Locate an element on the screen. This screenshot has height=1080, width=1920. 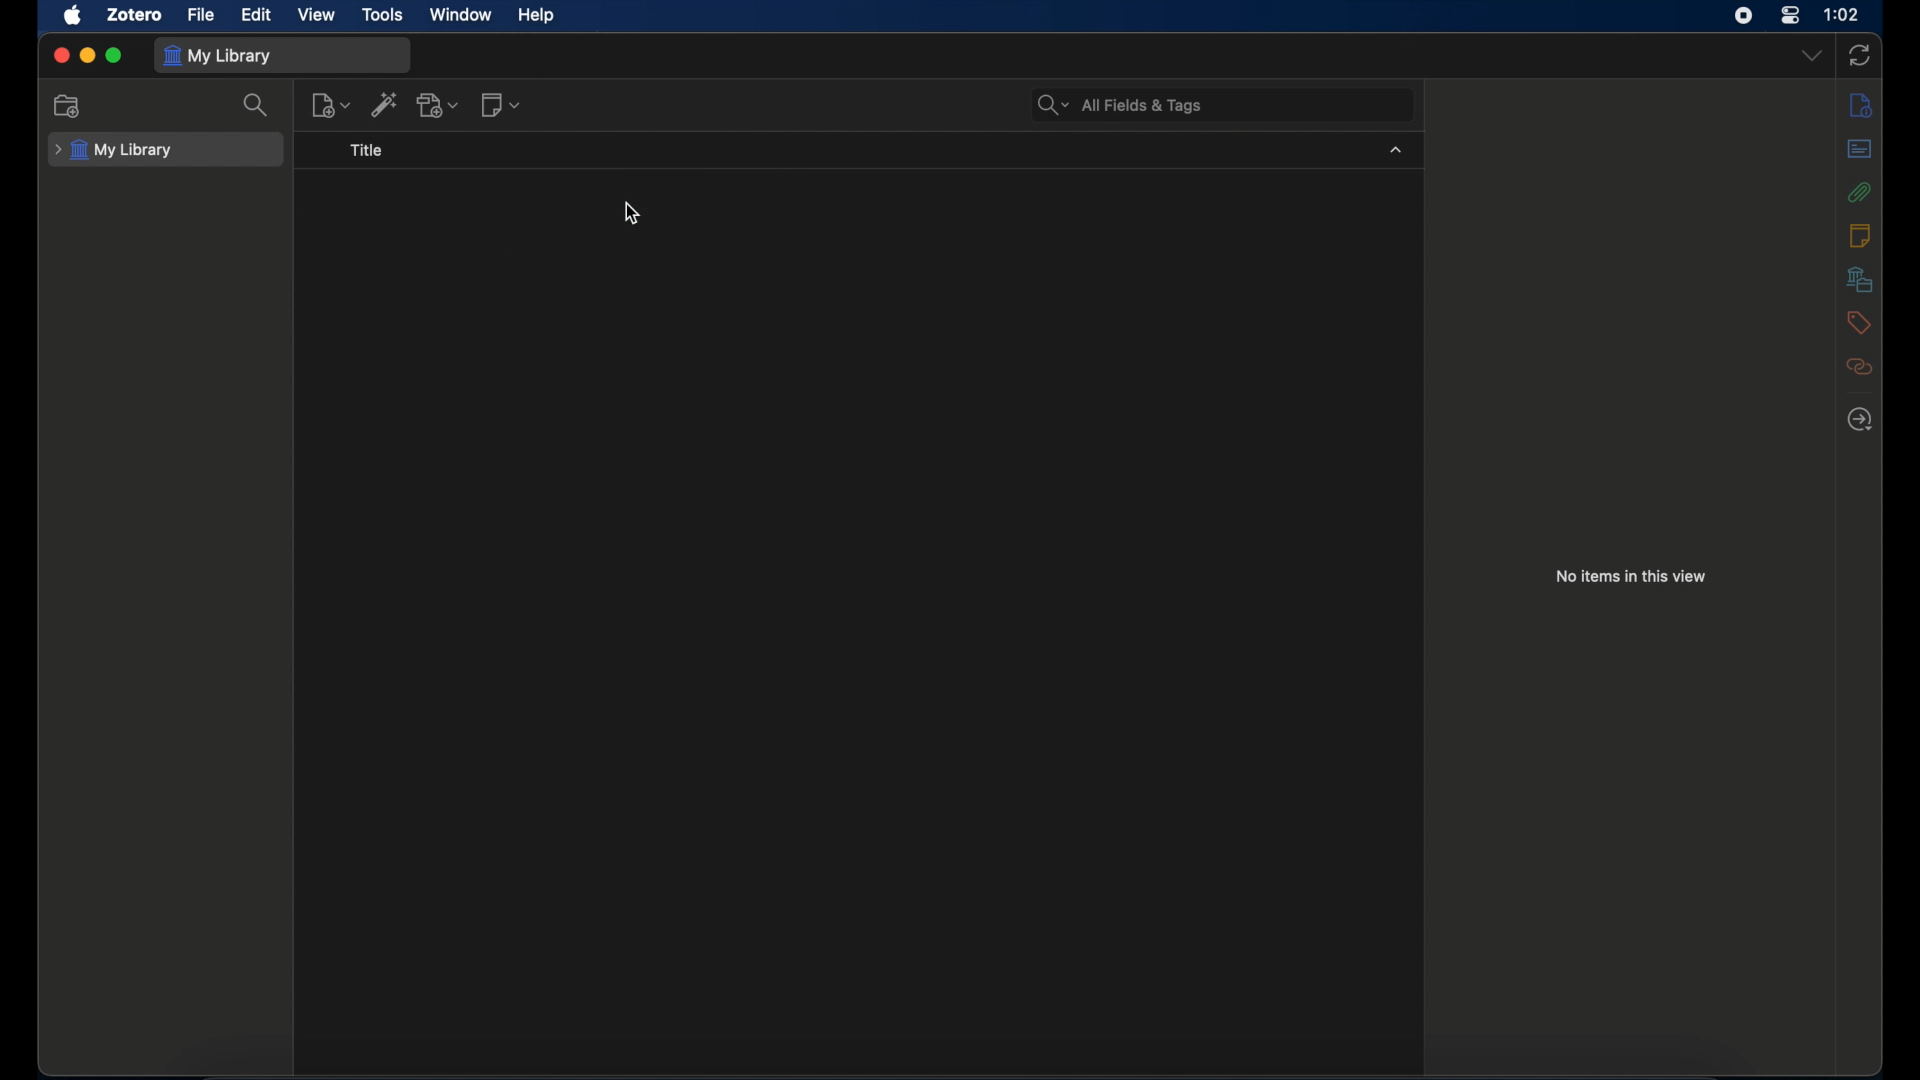
attachments is located at coordinates (1859, 192).